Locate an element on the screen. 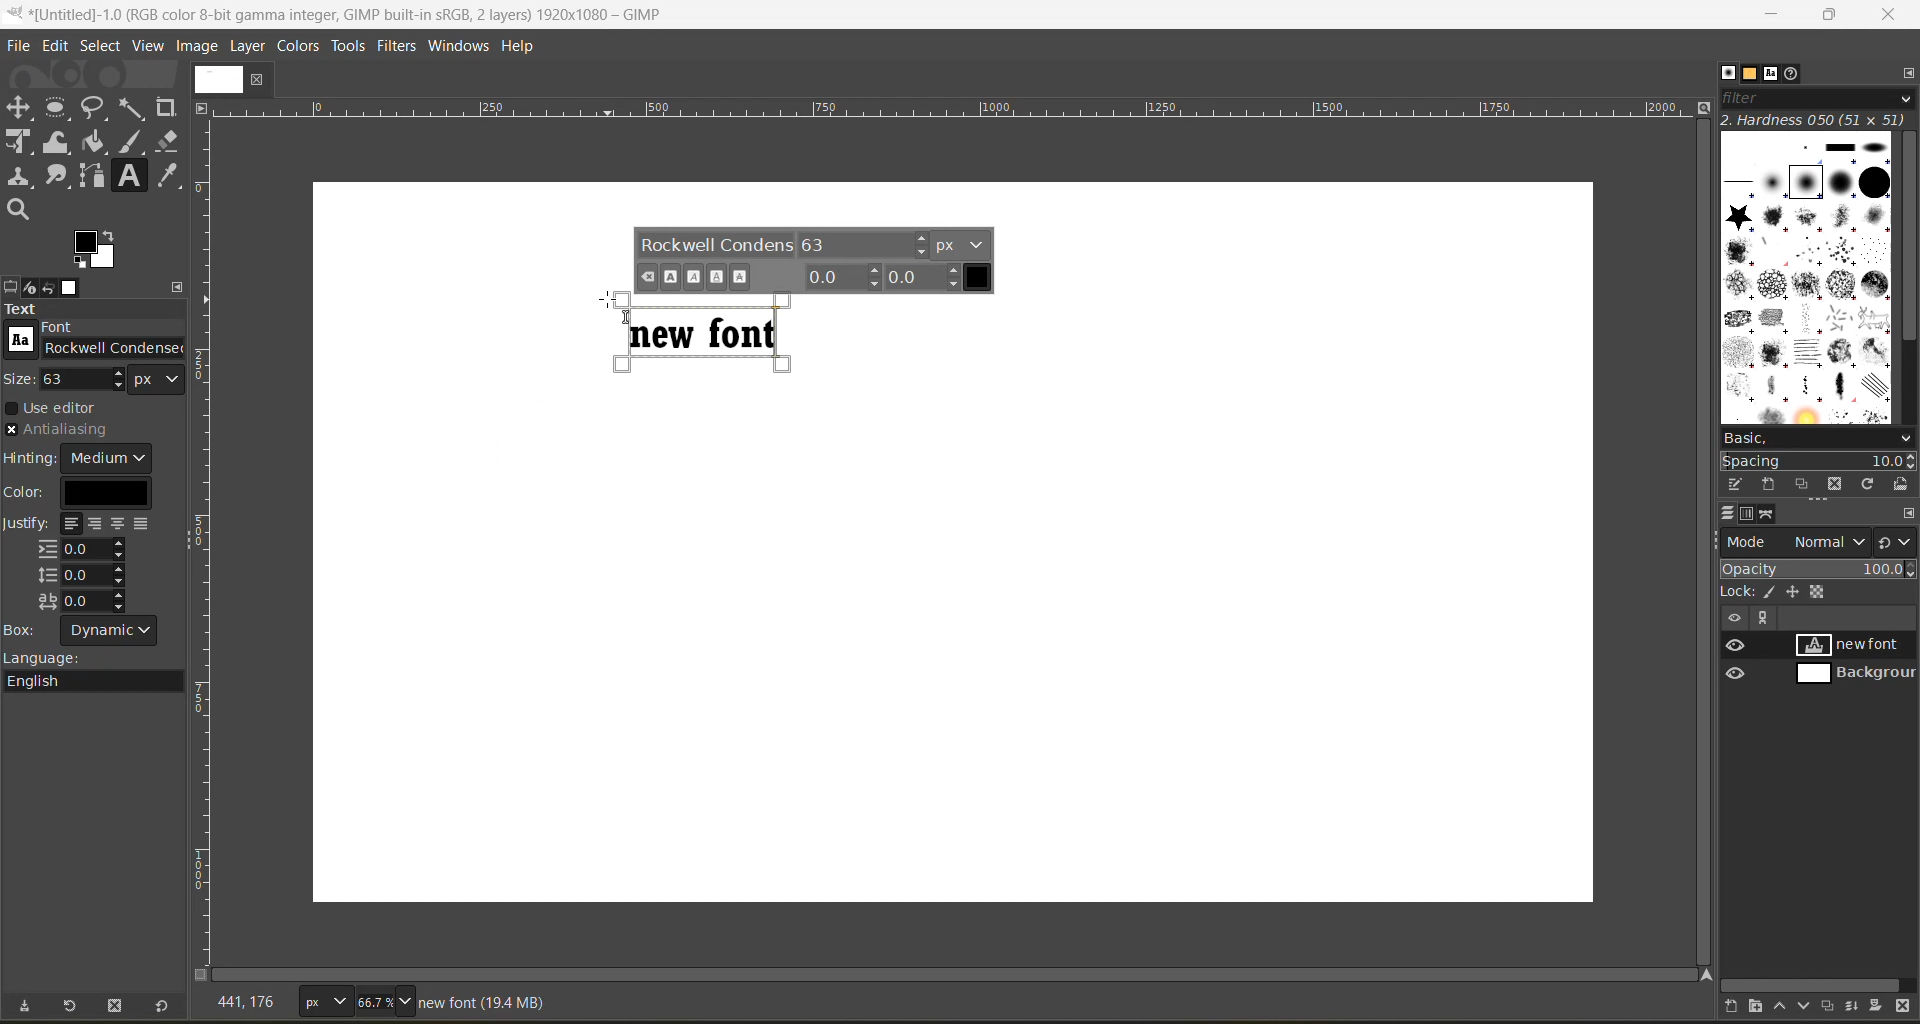  channels is located at coordinates (1752, 514).